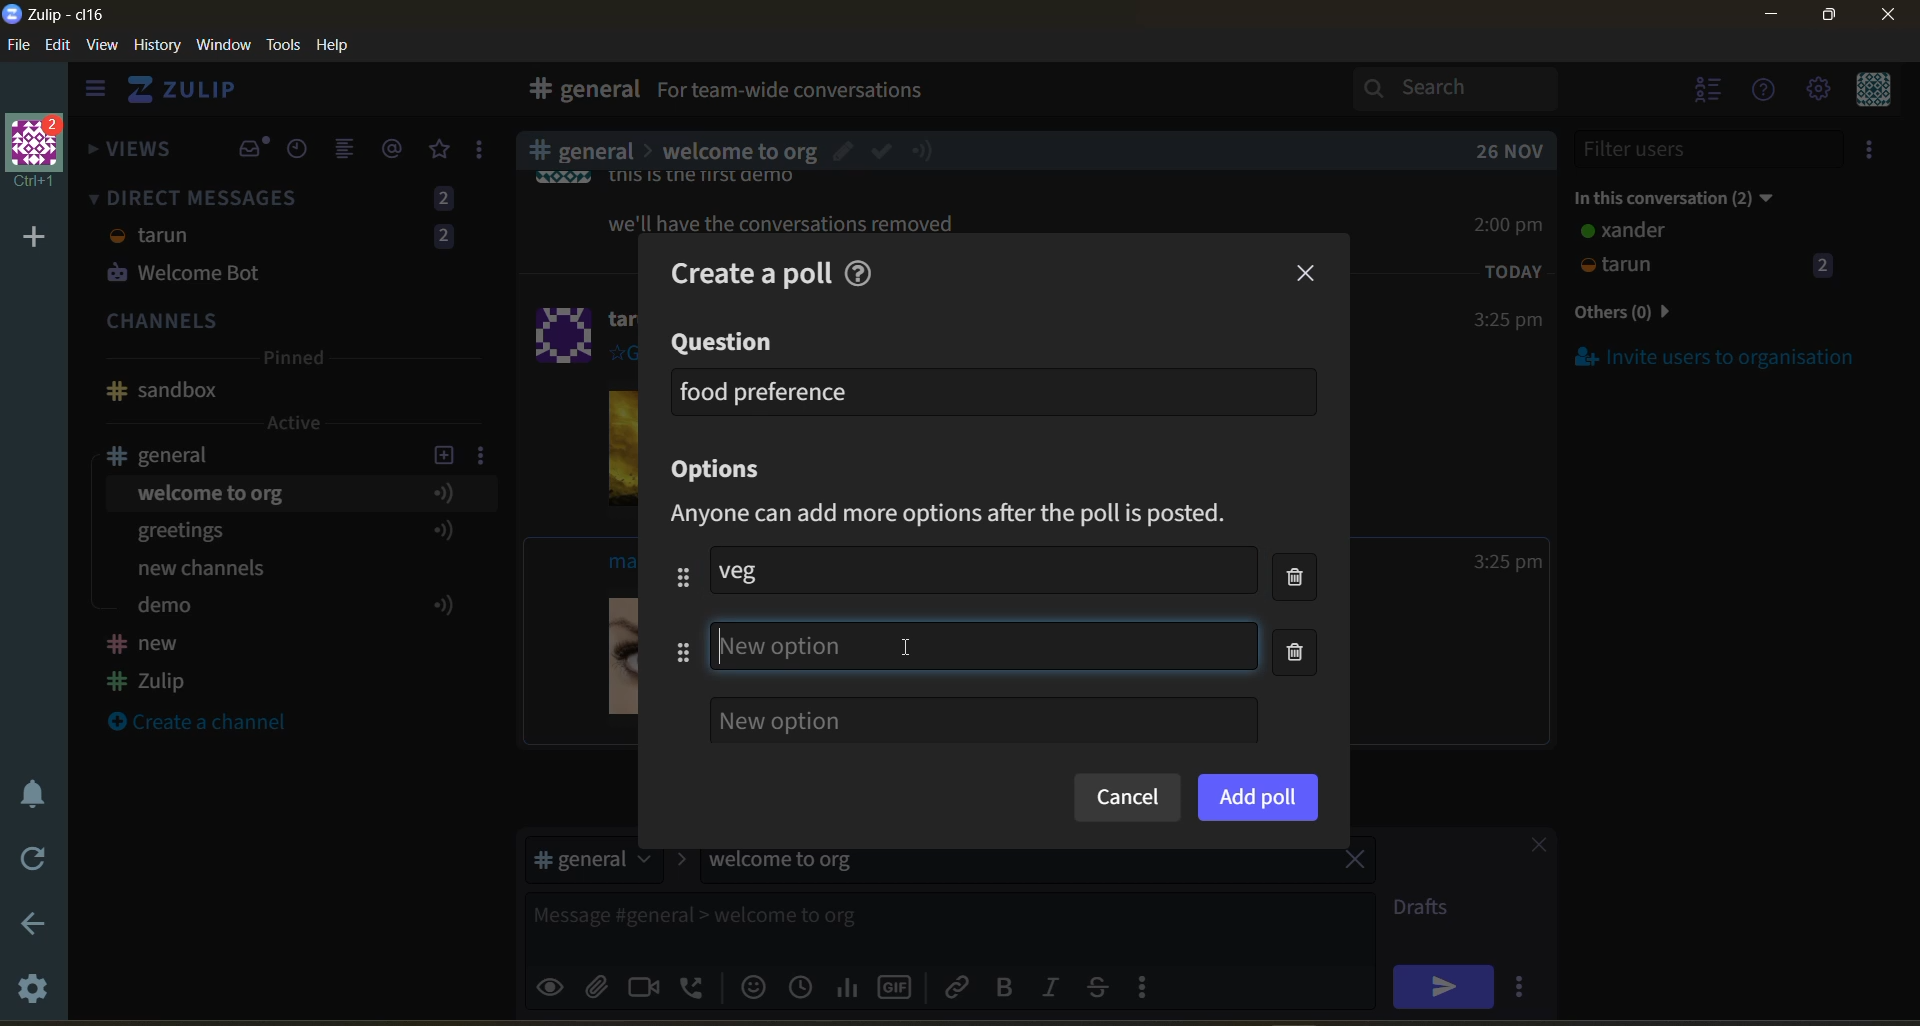  What do you see at coordinates (1529, 848) in the screenshot?
I see `close` at bounding box center [1529, 848].